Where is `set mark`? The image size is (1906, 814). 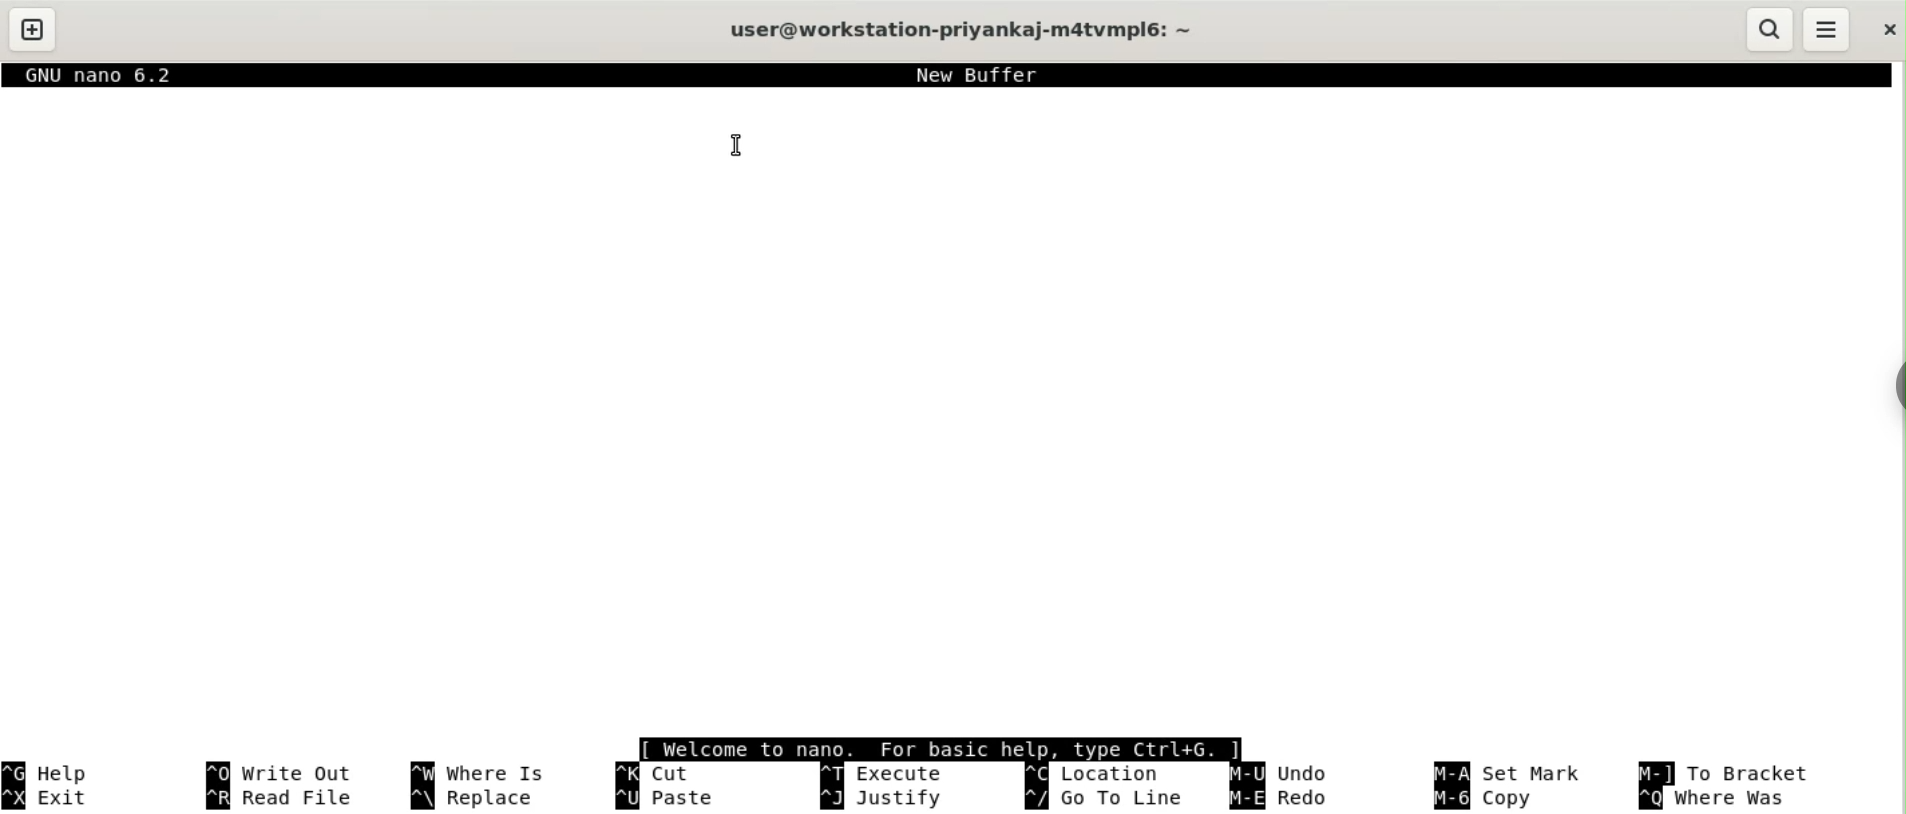
set mark is located at coordinates (1515, 773).